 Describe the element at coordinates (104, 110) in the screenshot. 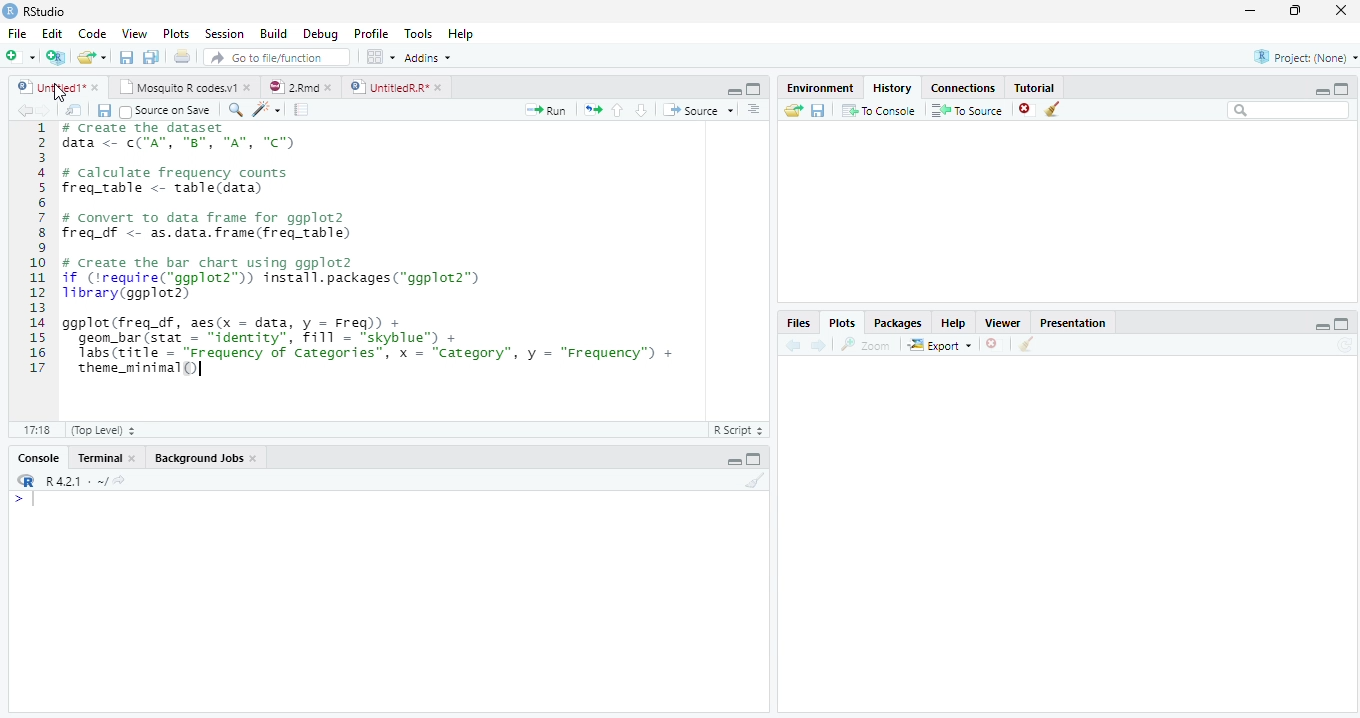

I see `Save` at that location.